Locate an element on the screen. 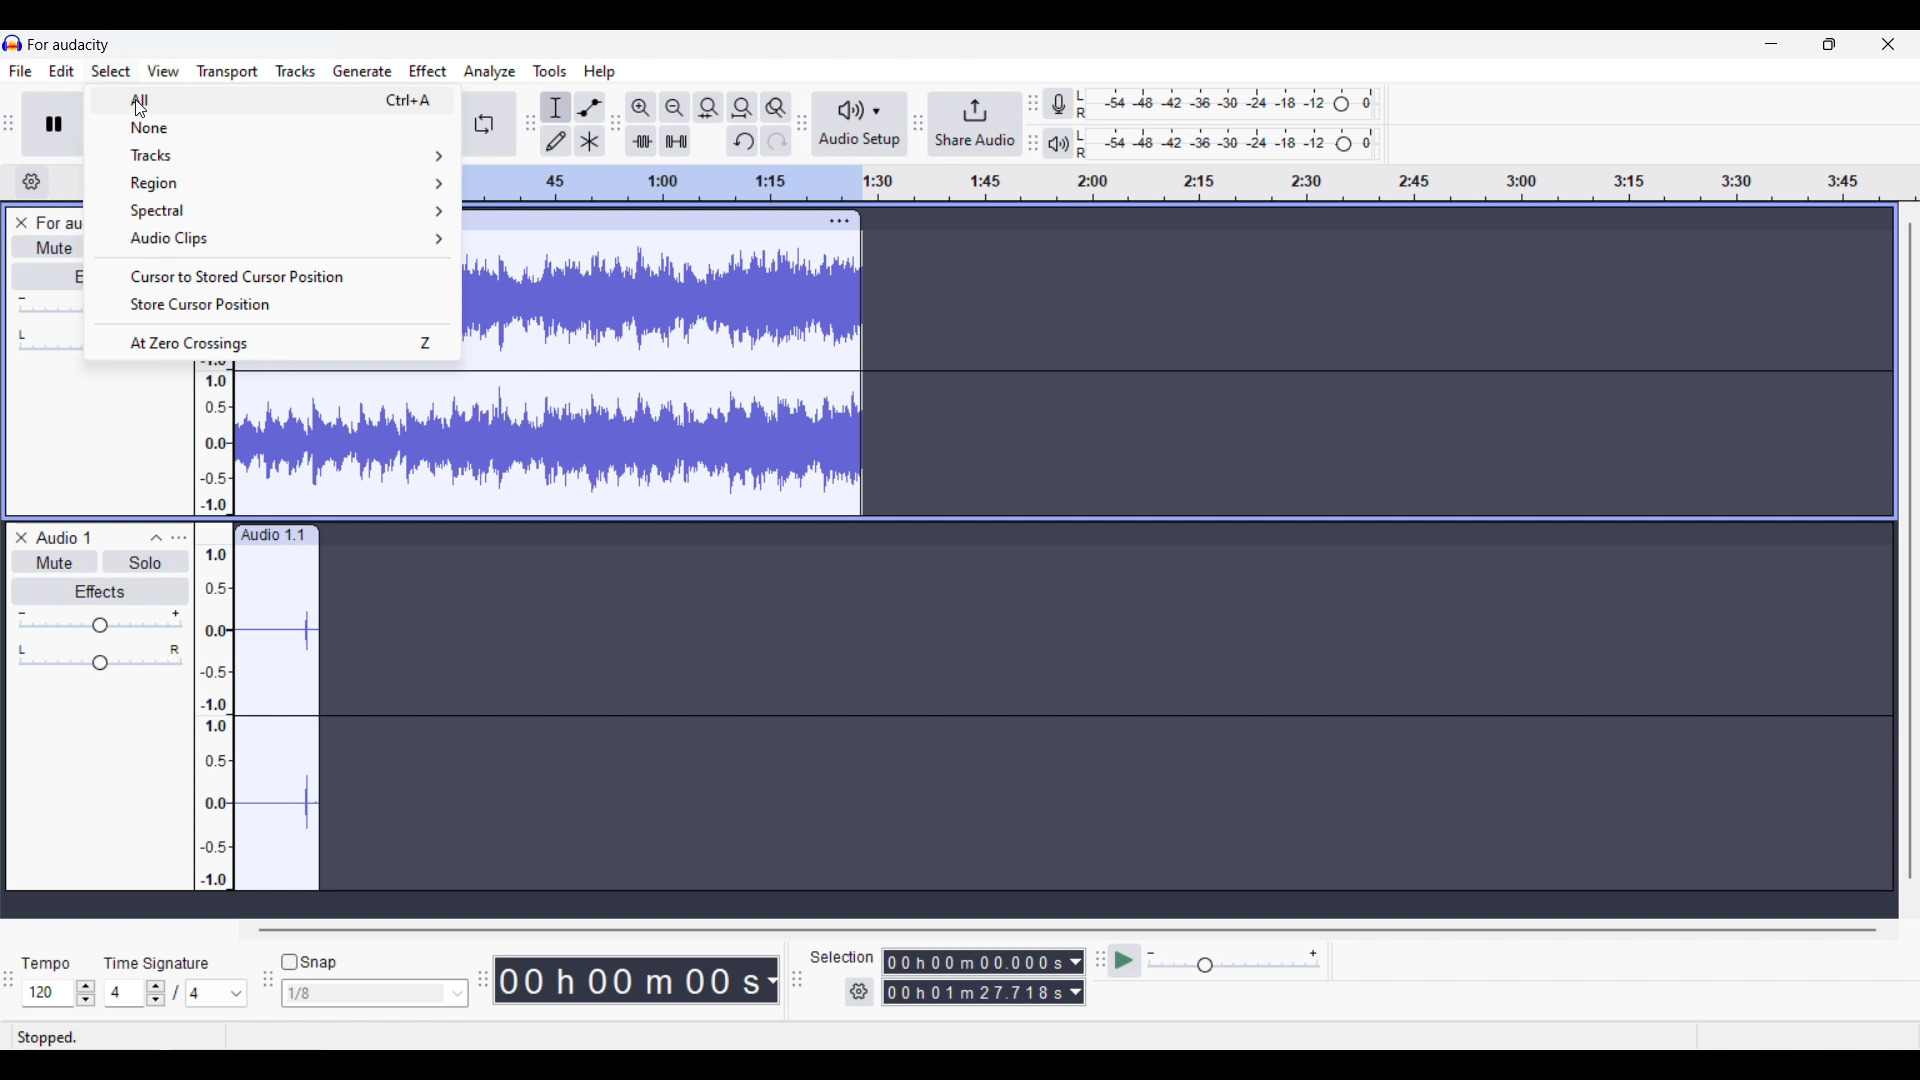 The width and height of the screenshot is (1920, 1080). Trim audio outside selection is located at coordinates (642, 141).